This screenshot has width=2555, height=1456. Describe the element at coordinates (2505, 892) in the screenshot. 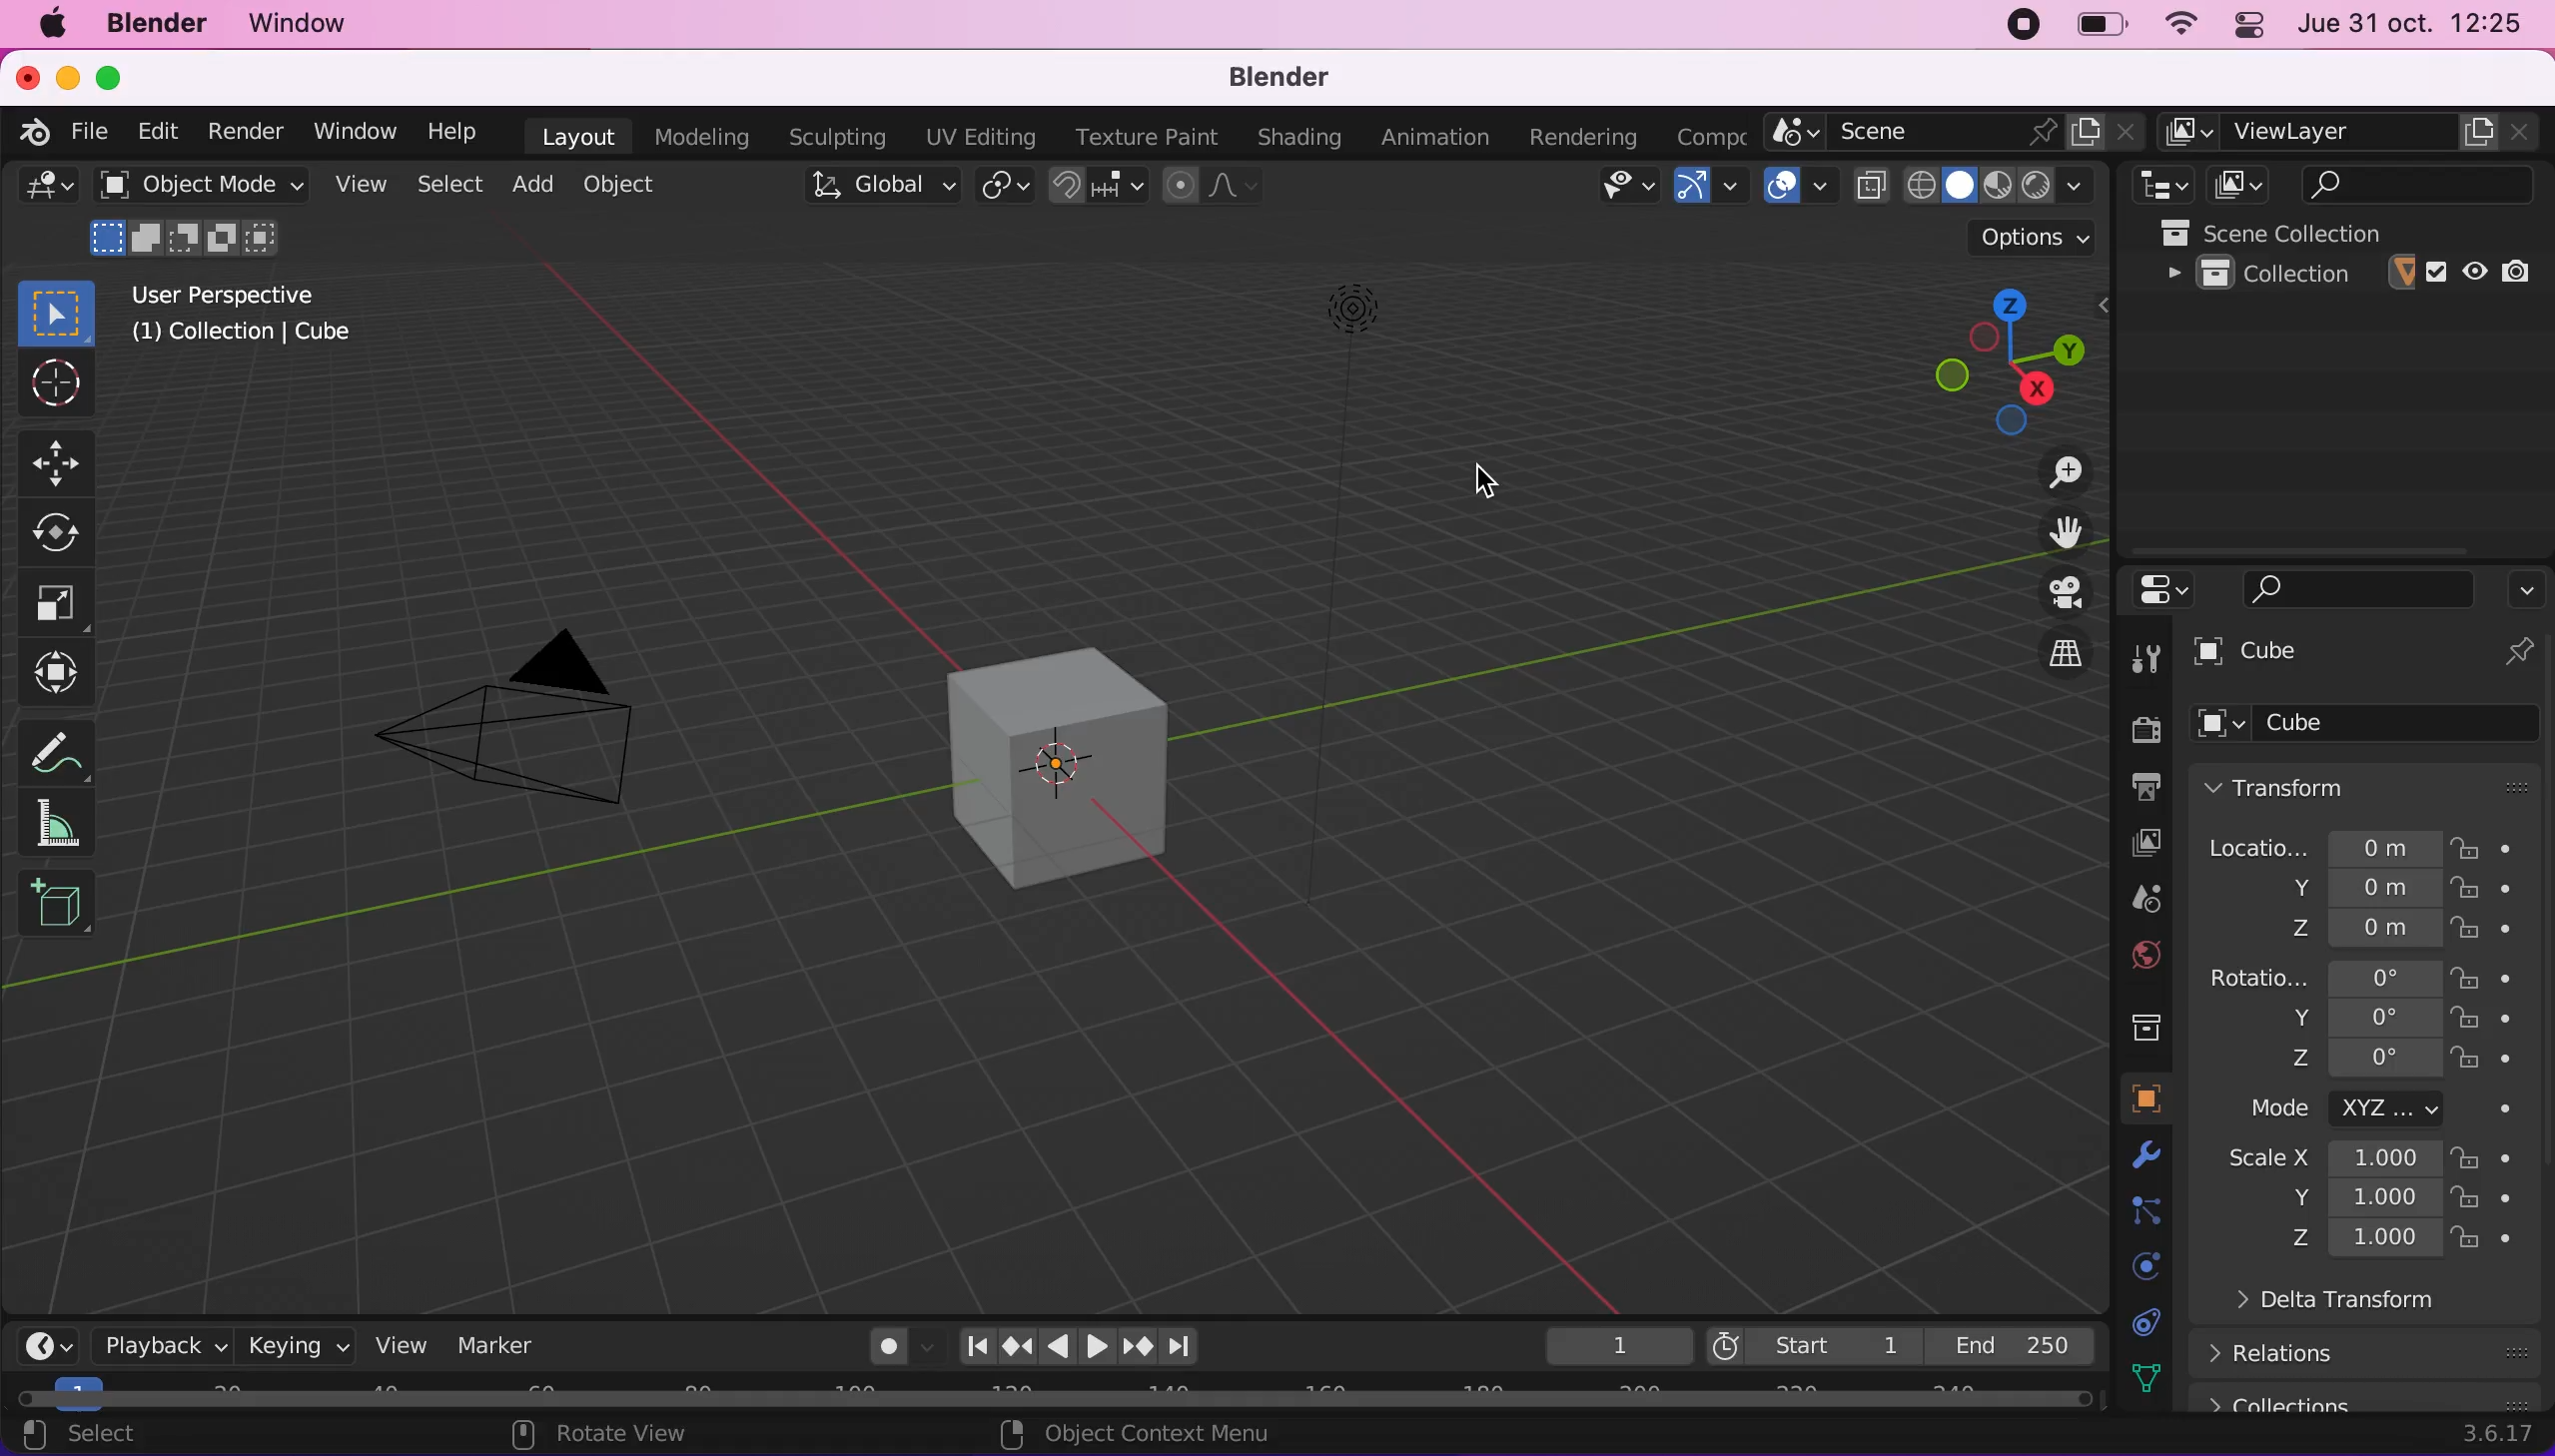

I see `lock` at that location.